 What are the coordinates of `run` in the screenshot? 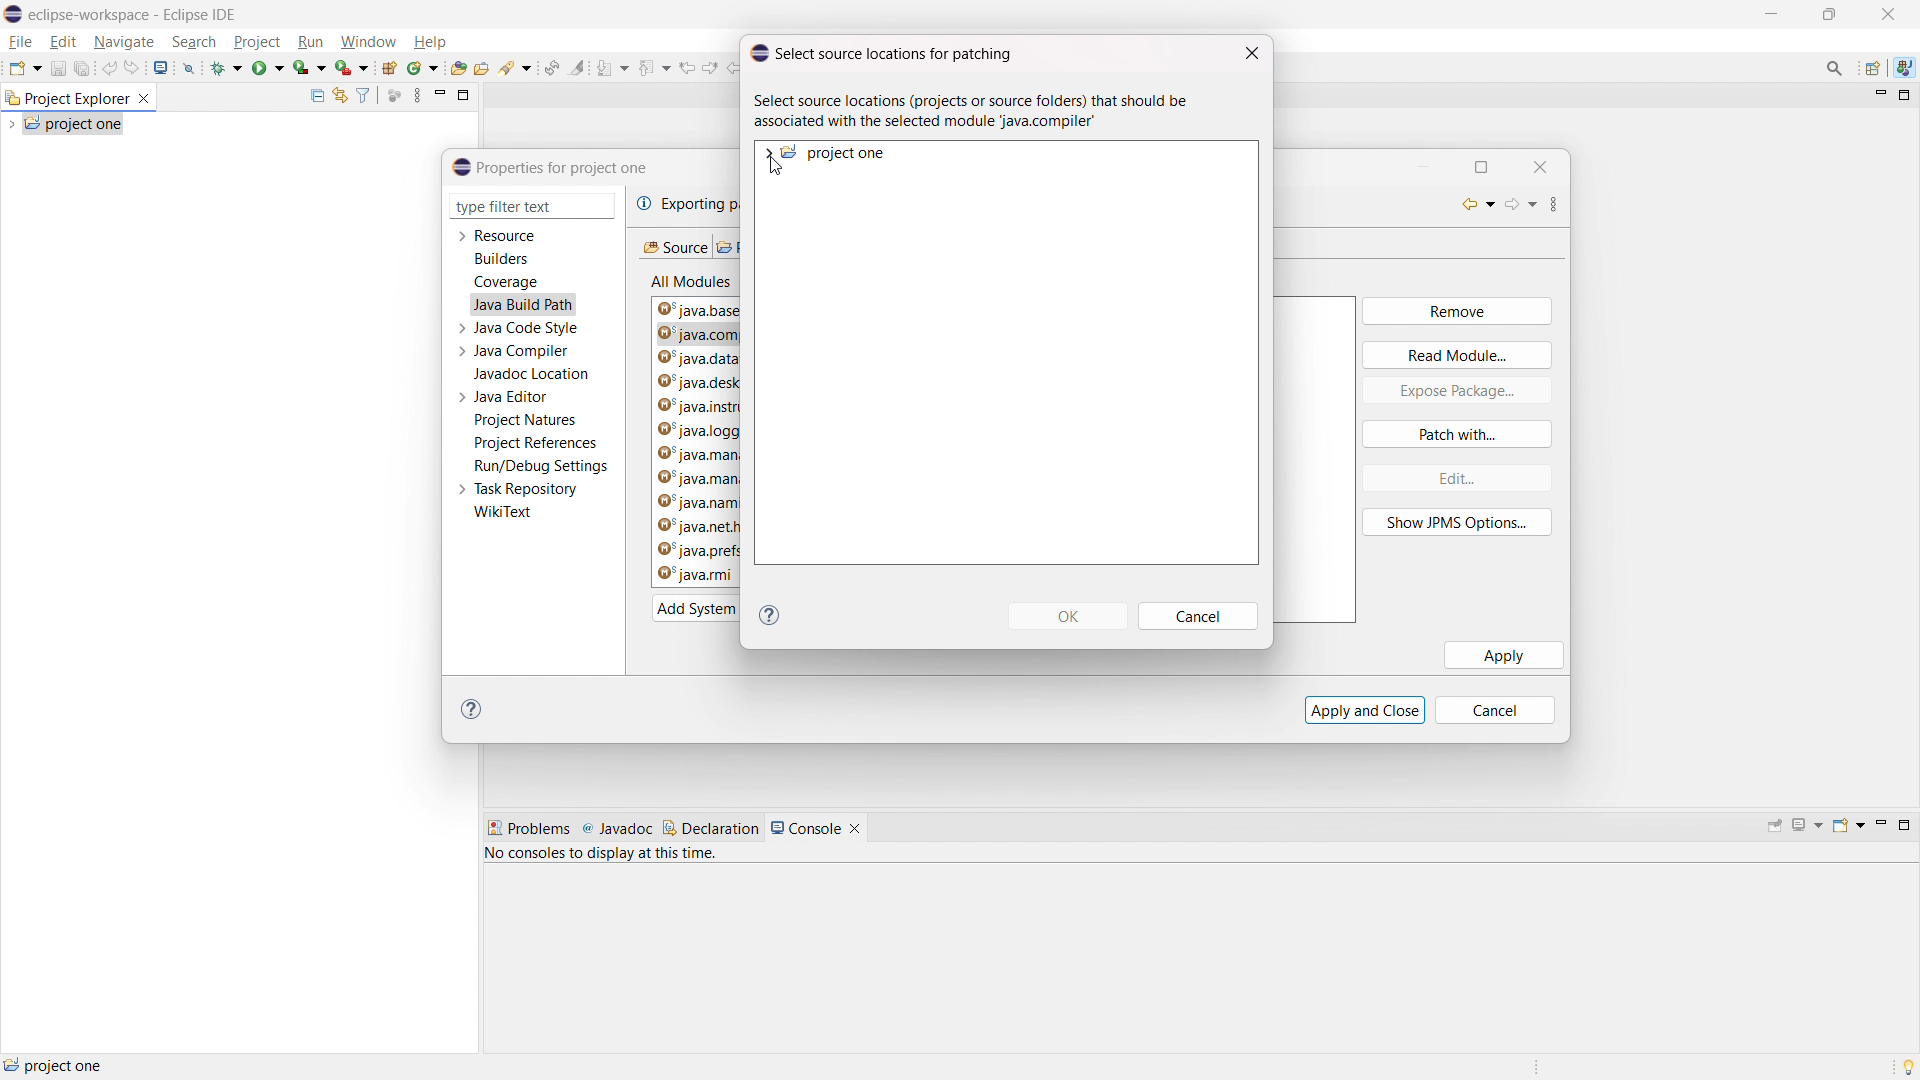 It's located at (268, 66).